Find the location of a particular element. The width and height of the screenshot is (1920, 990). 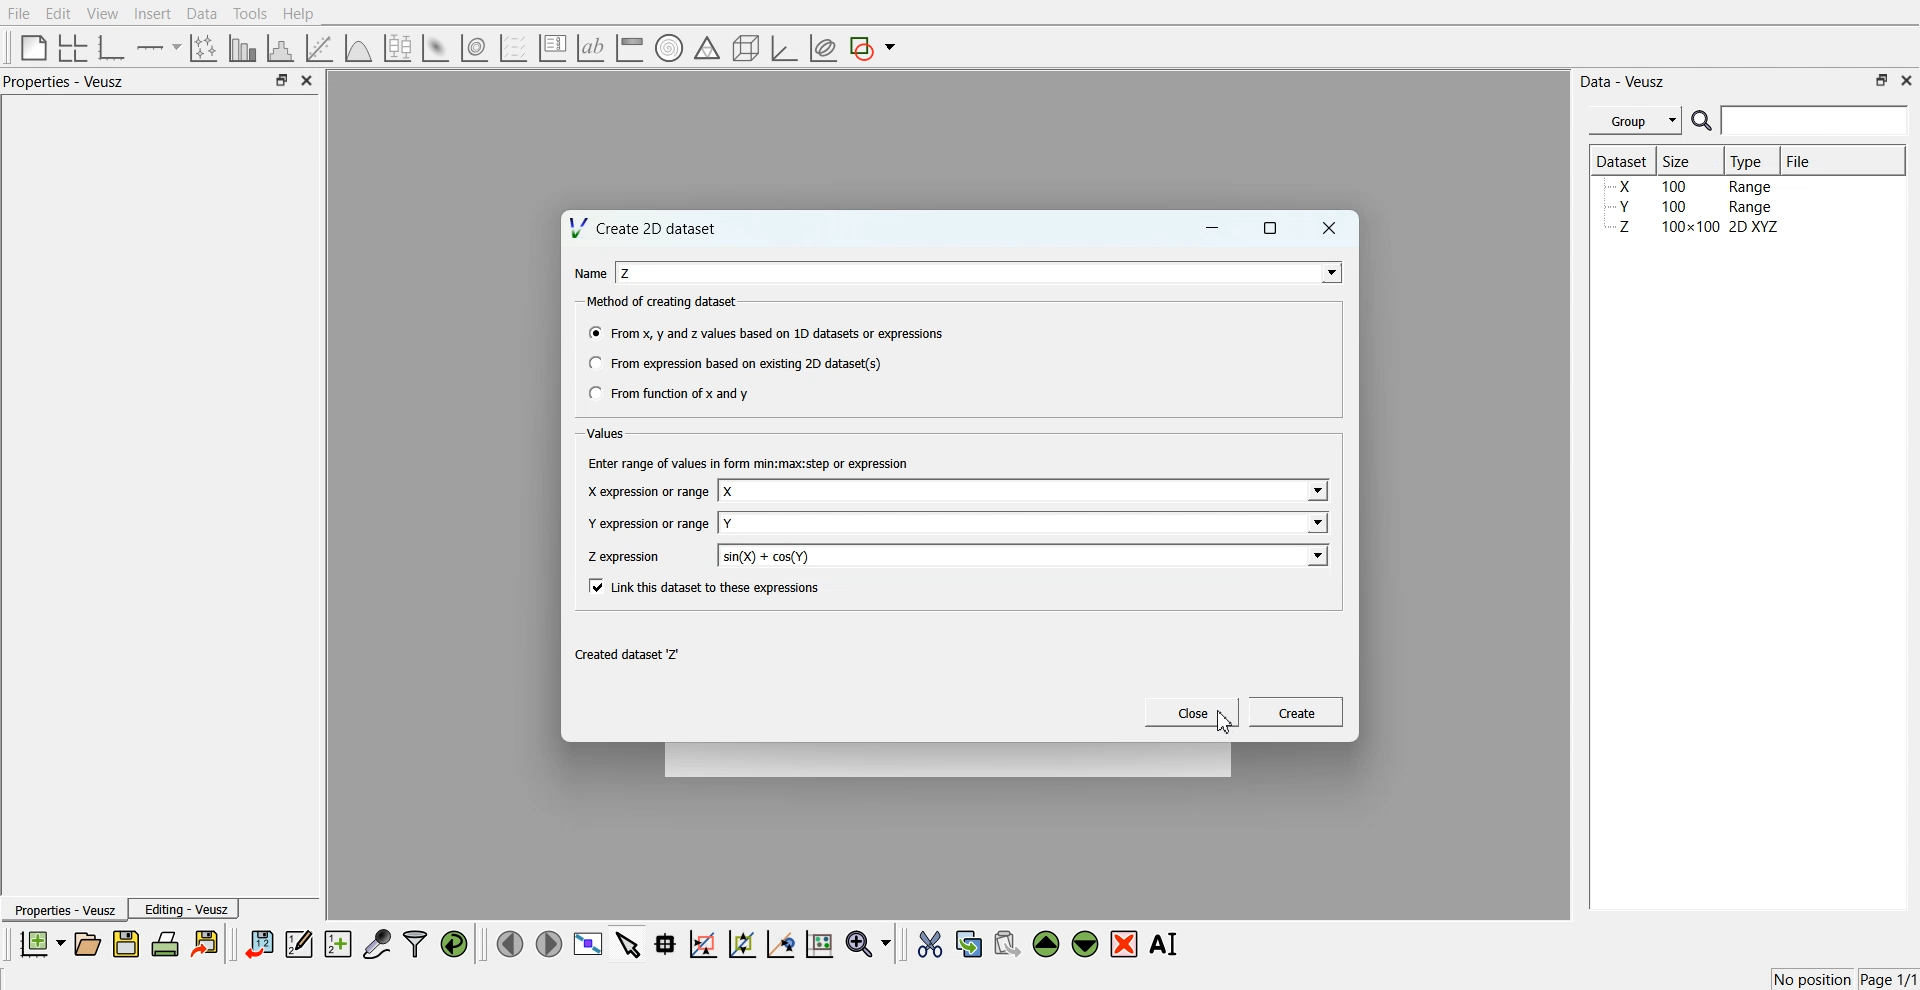

Select items from graph or scroll is located at coordinates (629, 942).